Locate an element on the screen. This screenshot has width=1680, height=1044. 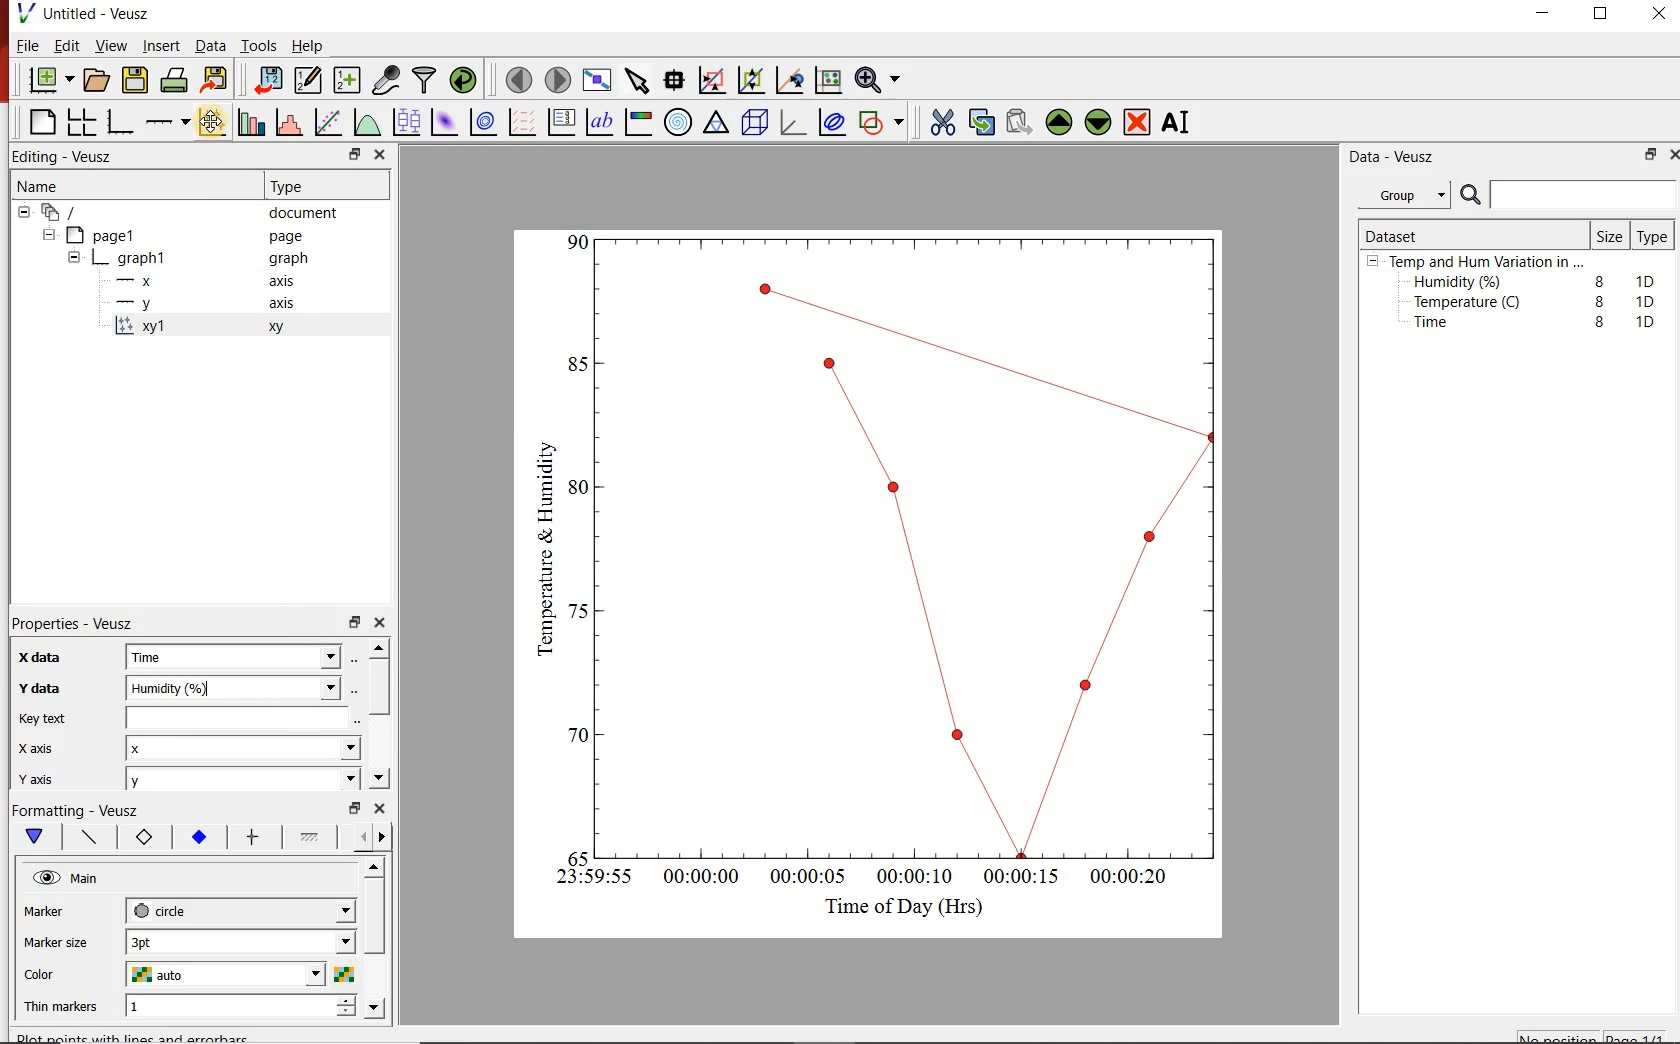
open a document is located at coordinates (98, 81).